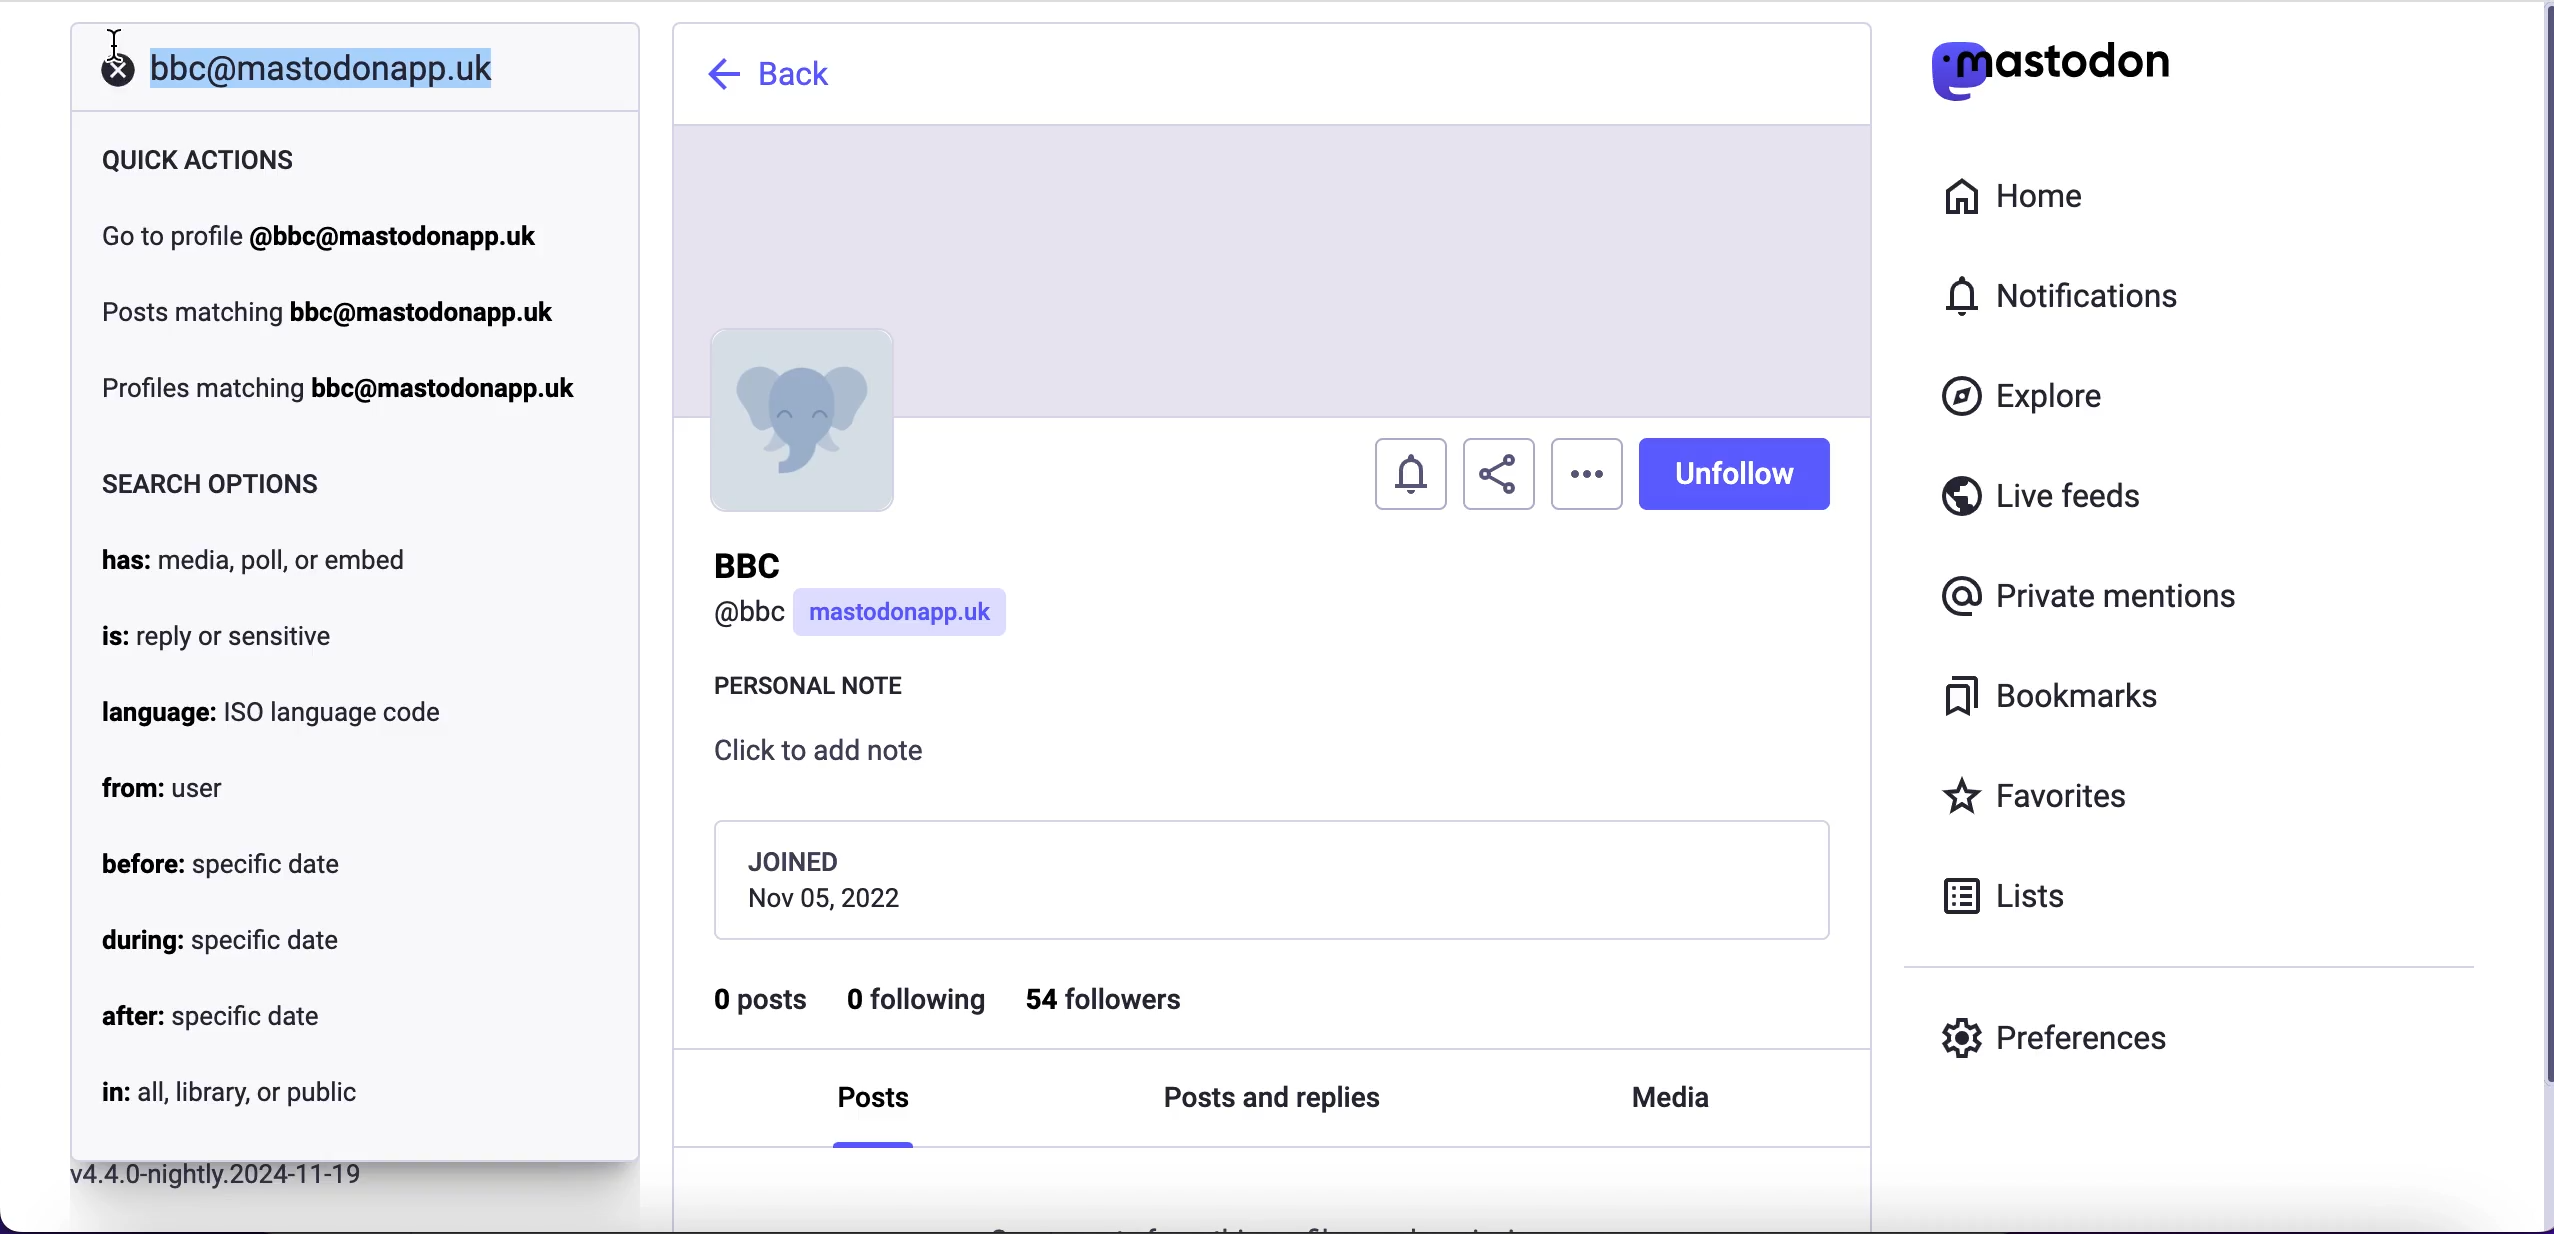 Image resolution: width=2554 pixels, height=1234 pixels. Describe the element at coordinates (222, 863) in the screenshot. I see `before` at that location.